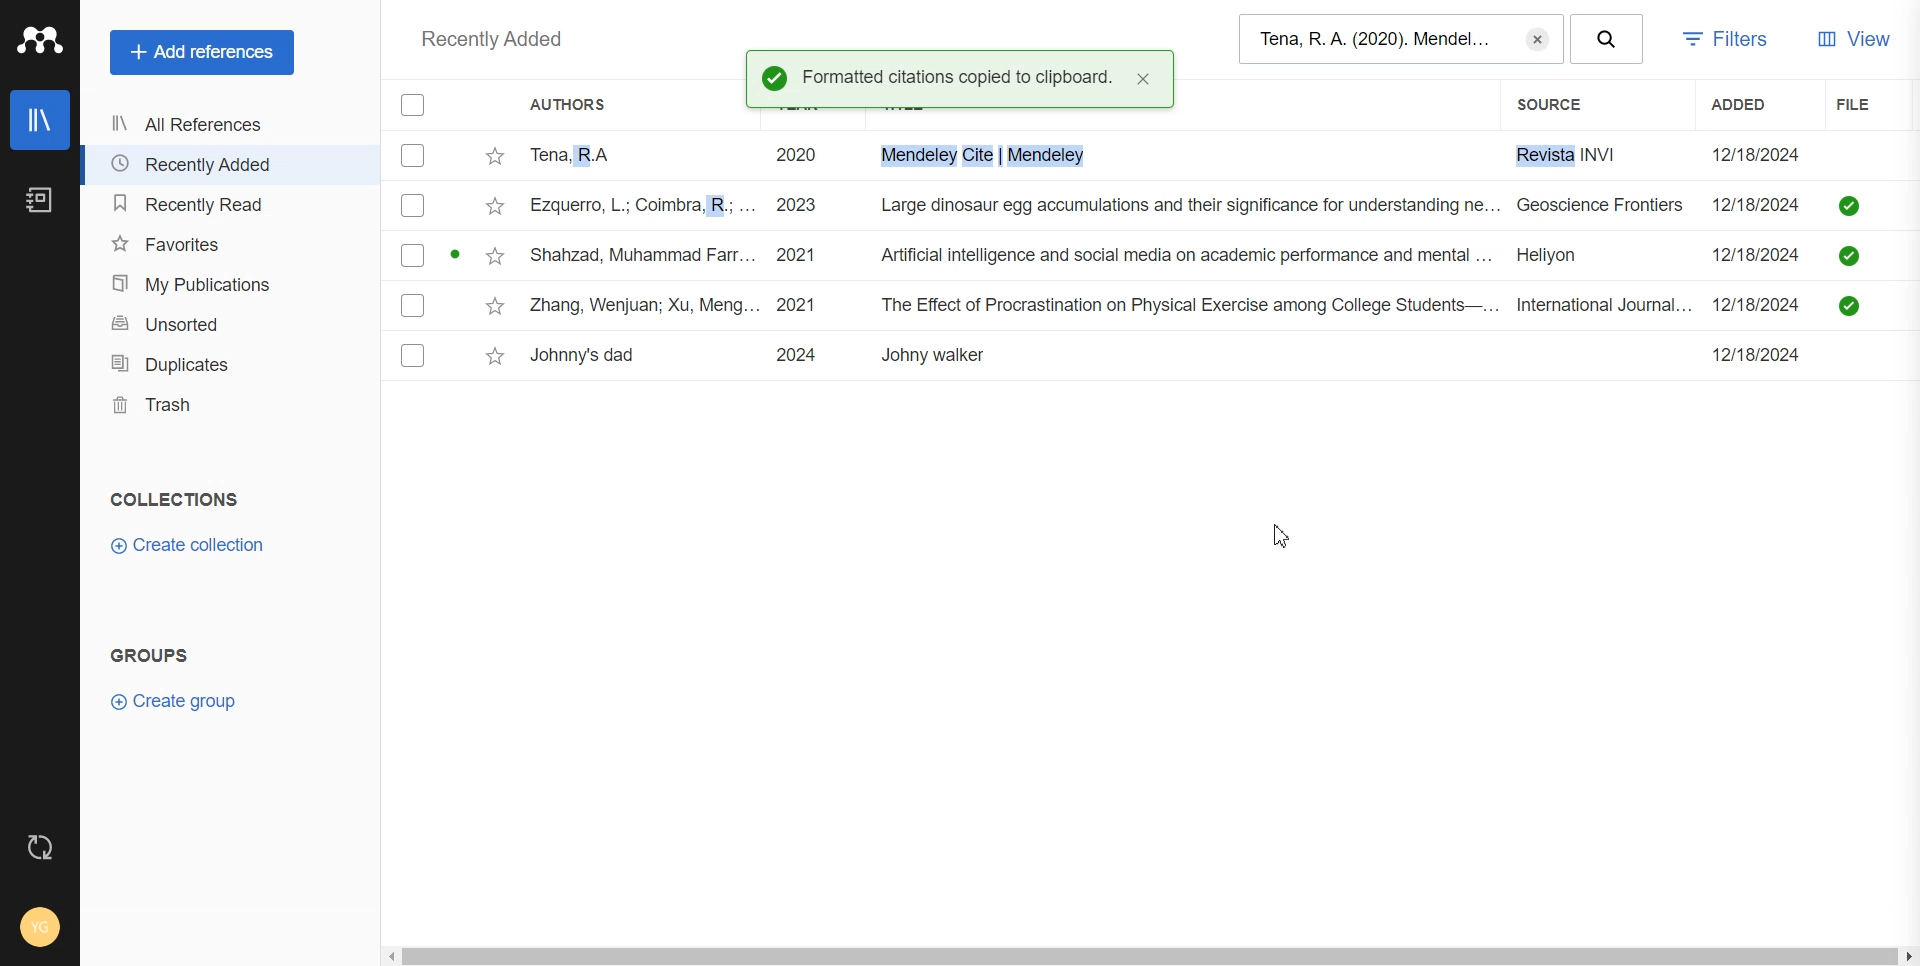 Image resolution: width=1920 pixels, height=966 pixels. I want to click on Checkbox, so click(416, 205).